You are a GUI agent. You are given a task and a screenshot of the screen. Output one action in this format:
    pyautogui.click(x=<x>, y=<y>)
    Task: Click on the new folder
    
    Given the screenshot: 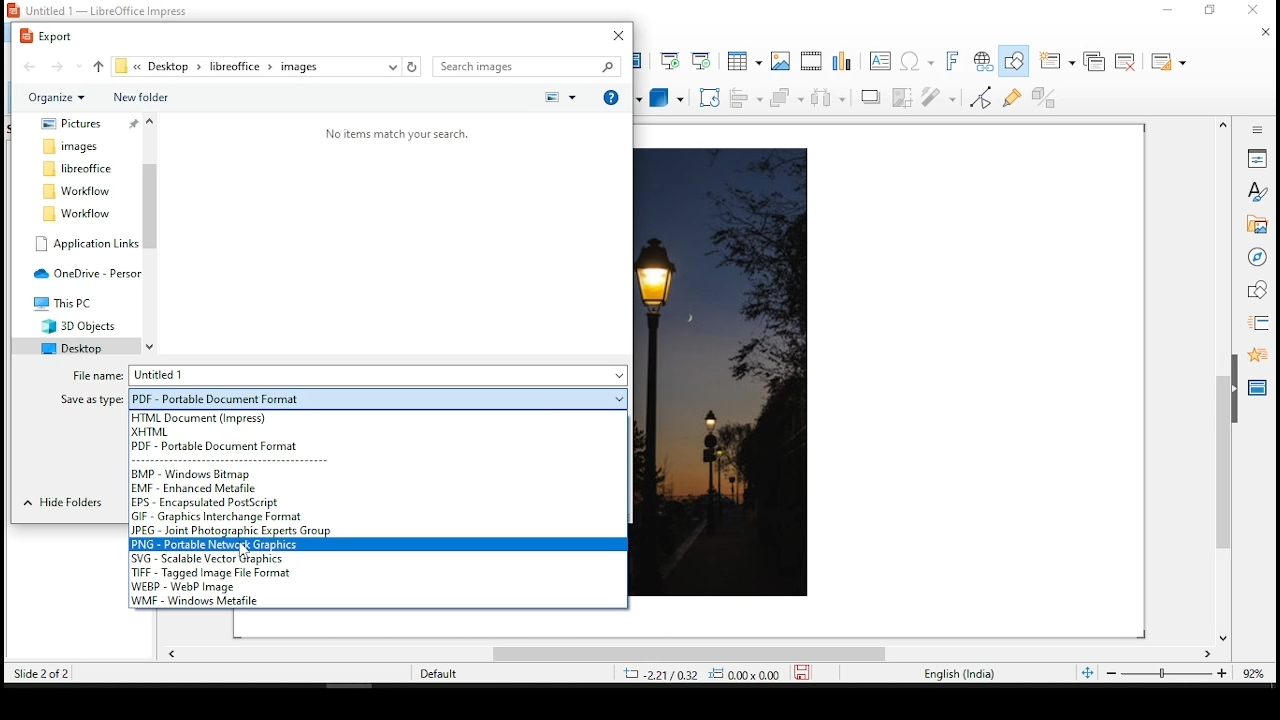 What is the action you would take?
    pyautogui.click(x=139, y=97)
    